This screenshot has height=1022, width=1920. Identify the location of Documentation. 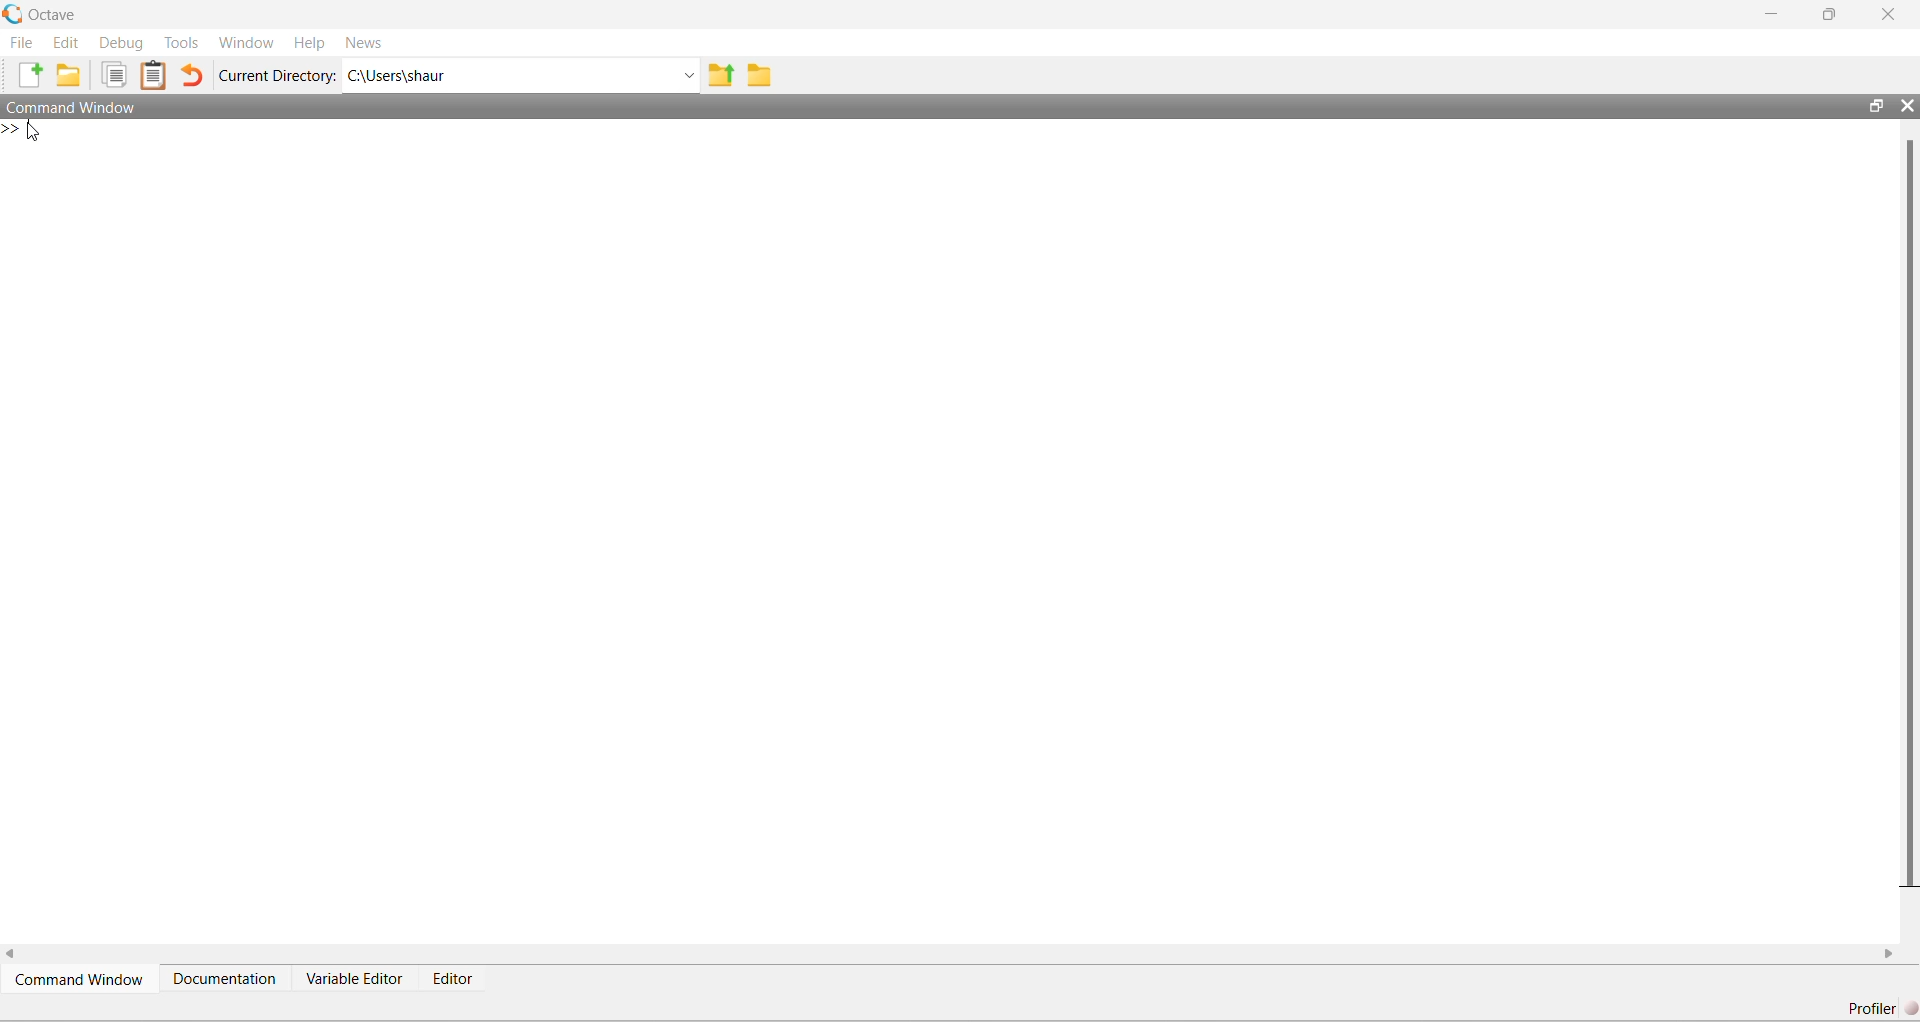
(225, 978).